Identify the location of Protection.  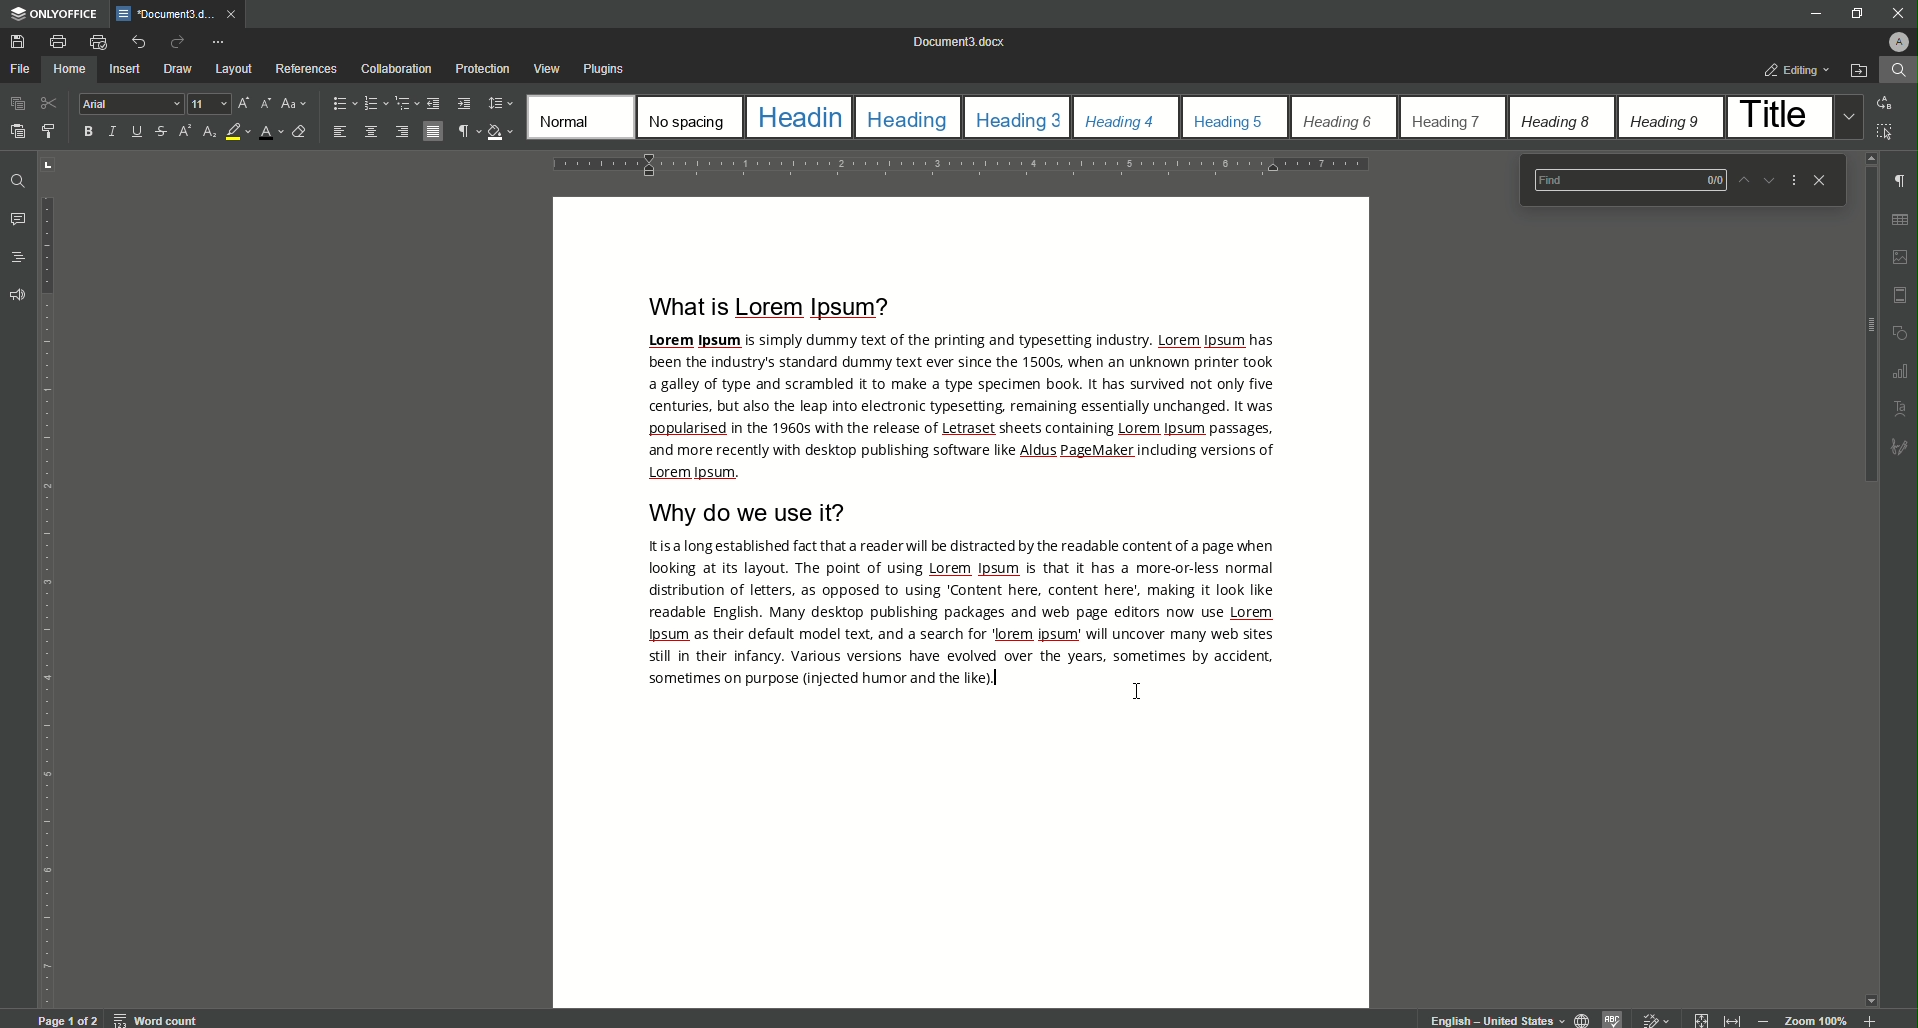
(482, 69).